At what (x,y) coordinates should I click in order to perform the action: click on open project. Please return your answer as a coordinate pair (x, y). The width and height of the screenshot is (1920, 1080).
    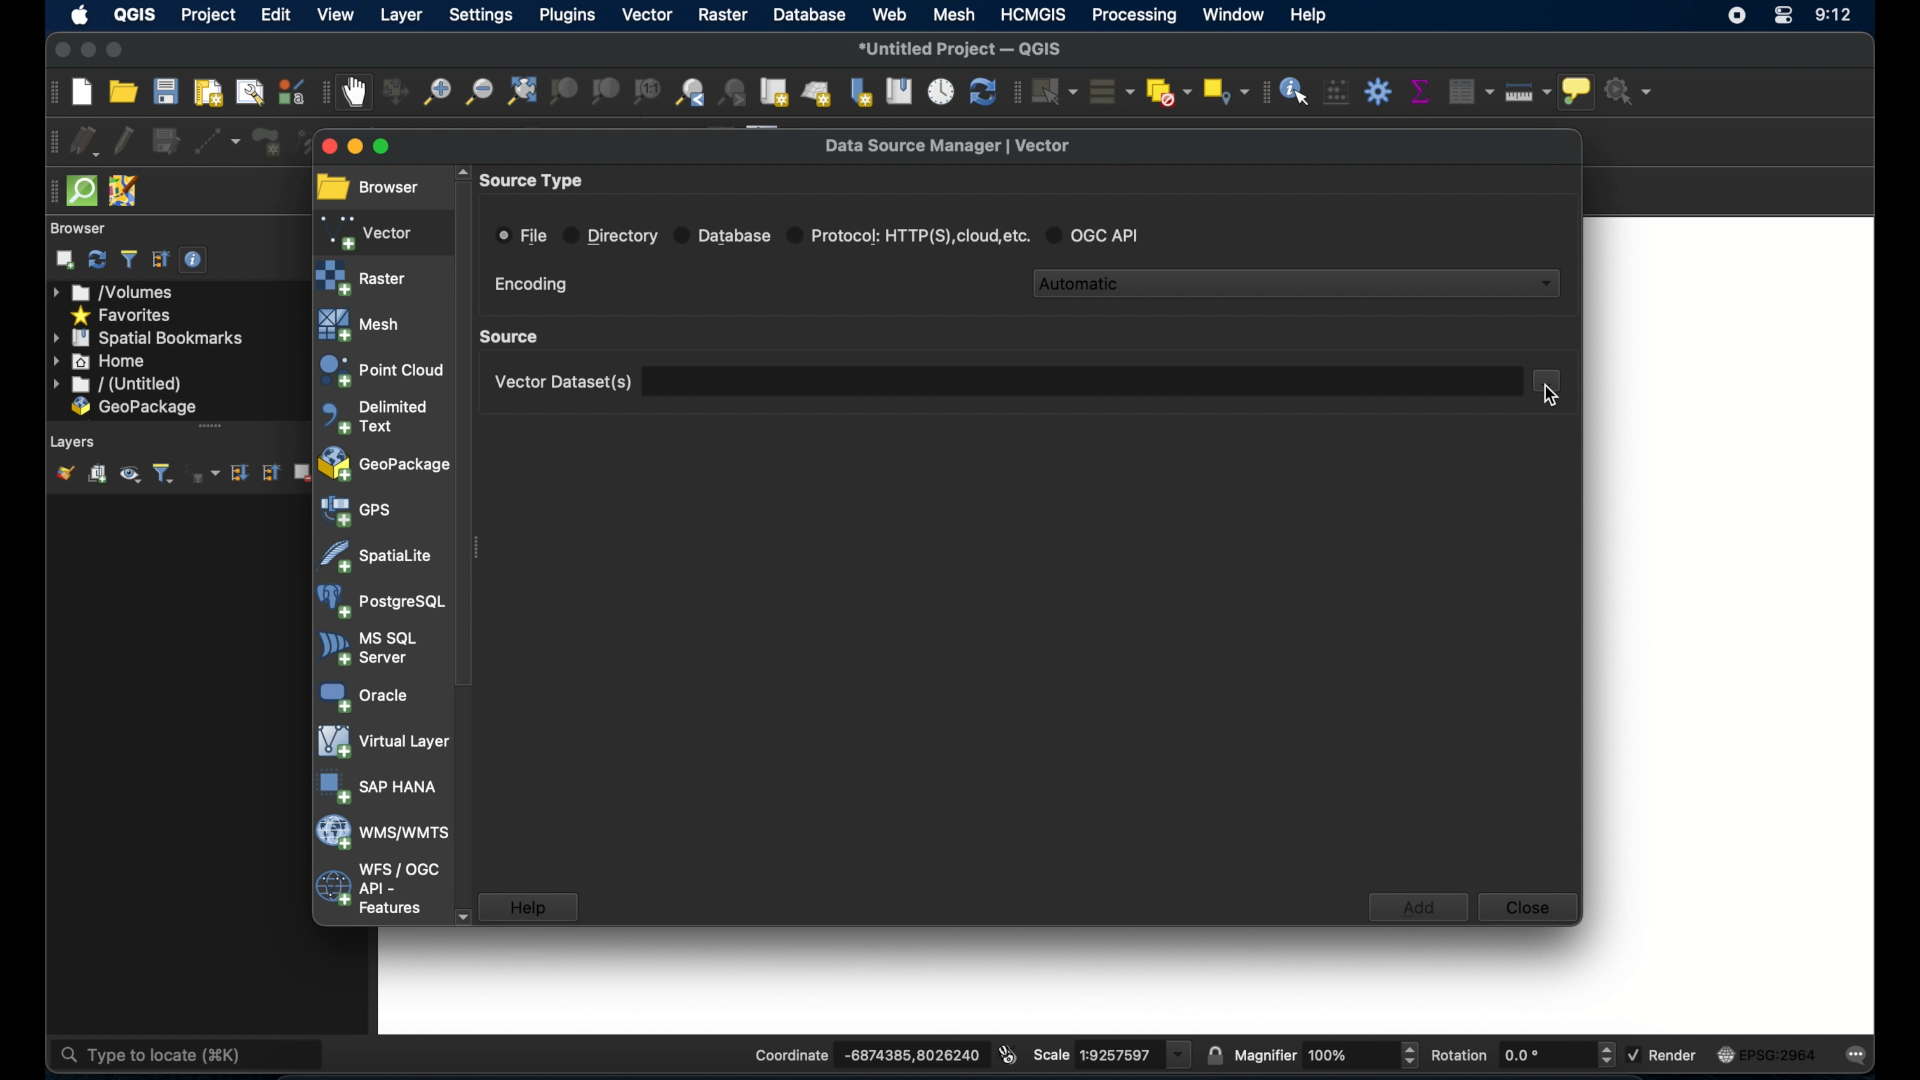
    Looking at the image, I should click on (123, 92).